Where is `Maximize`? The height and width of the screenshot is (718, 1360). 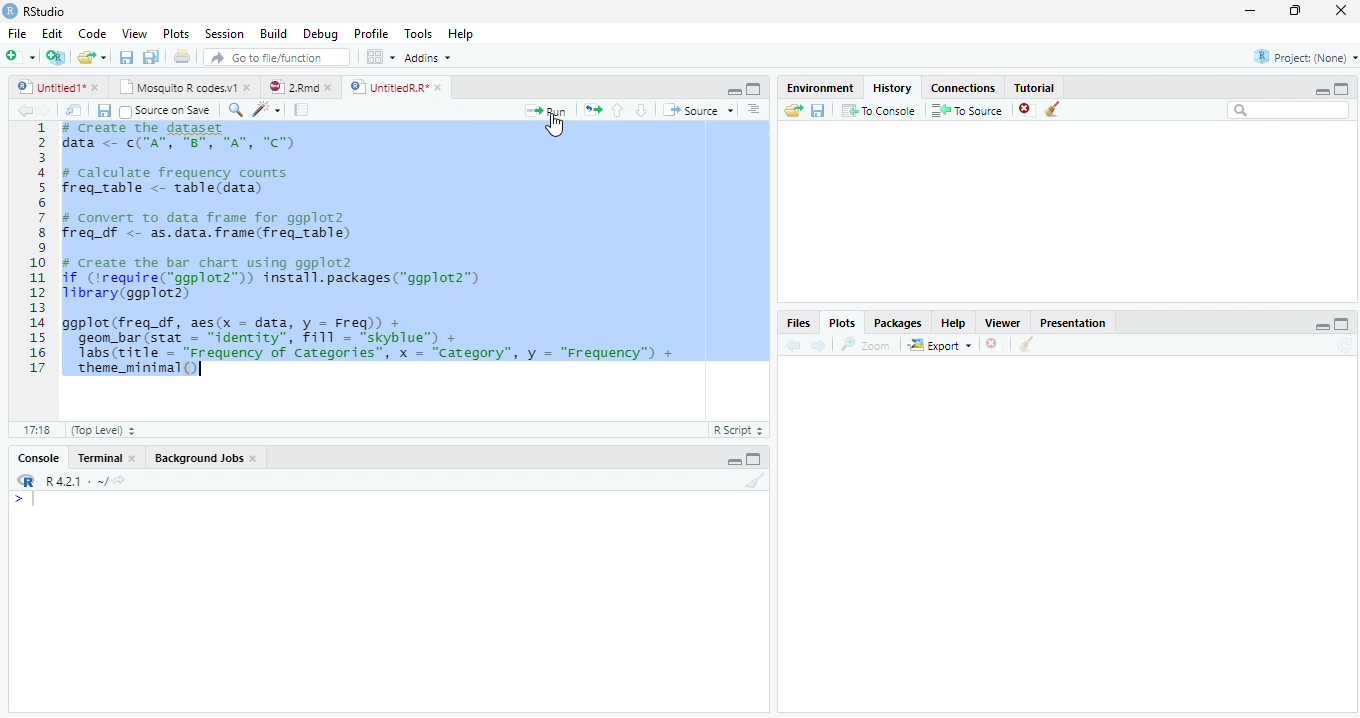
Maximize is located at coordinates (1343, 88).